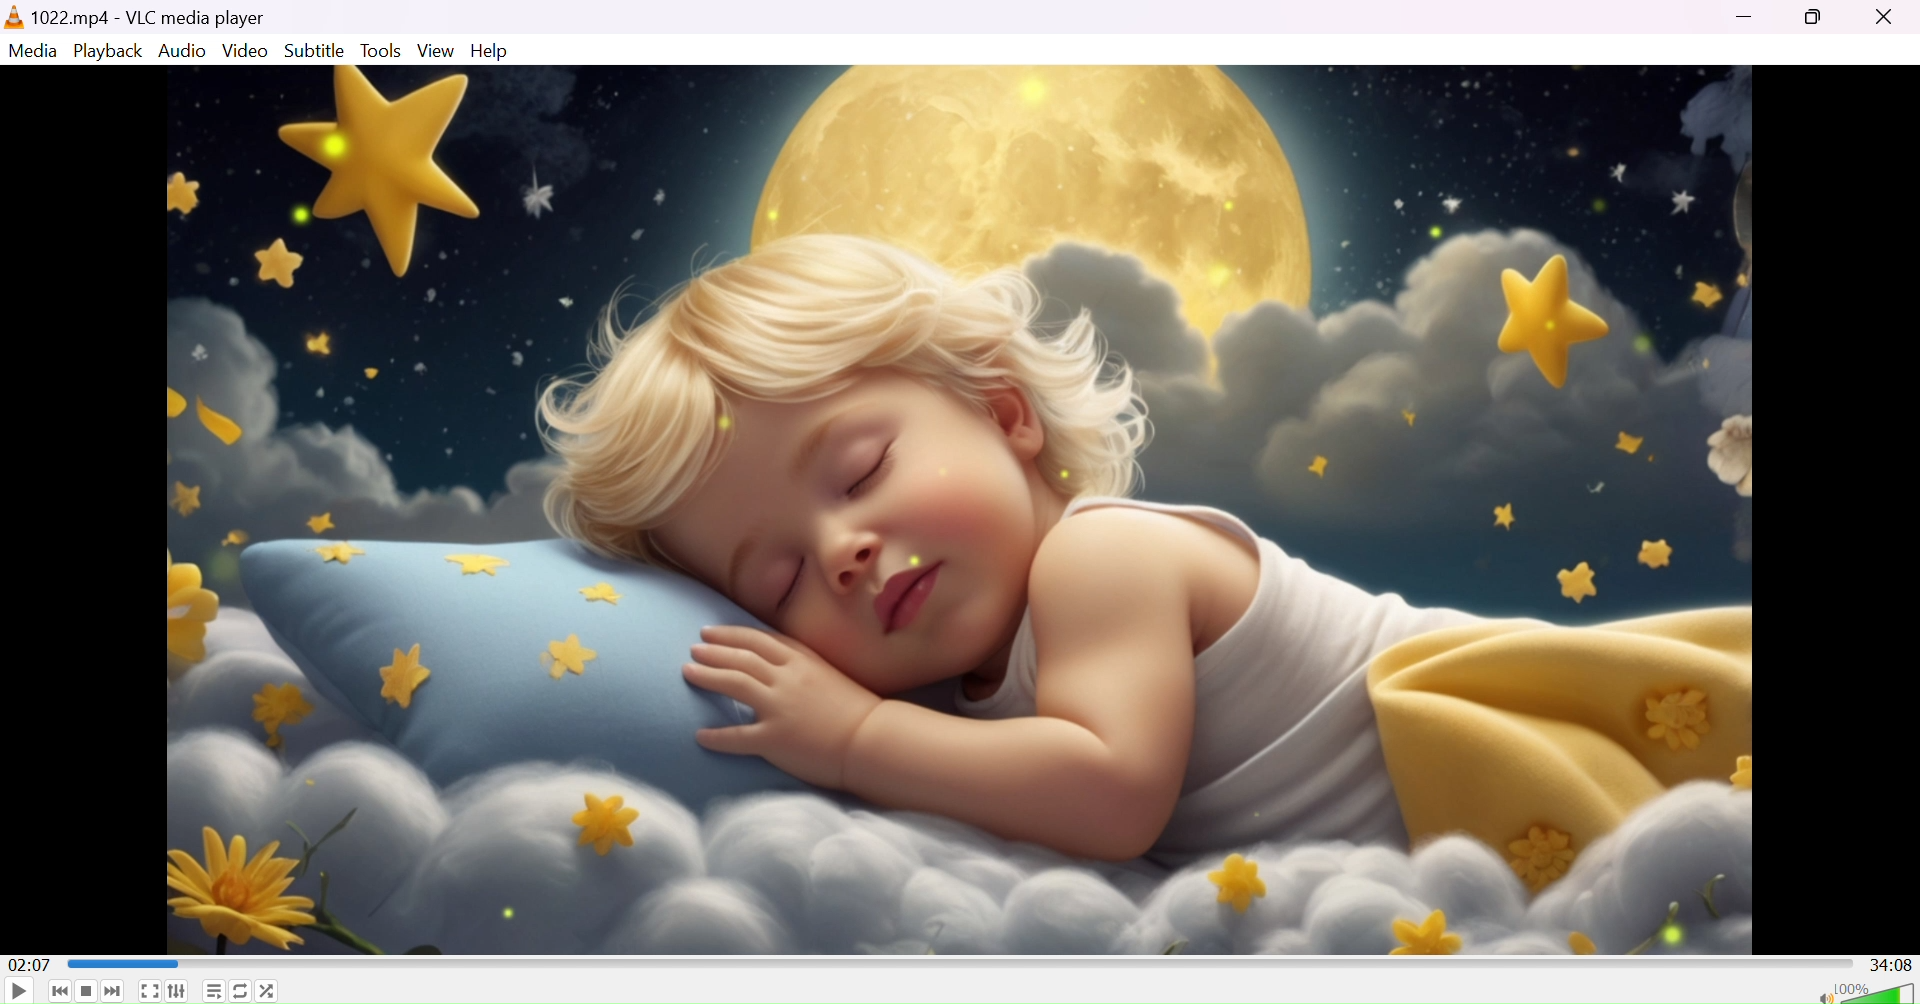 This screenshot has width=1920, height=1004. What do you see at coordinates (112, 992) in the screenshot?
I see `Next media in the playlist, skip forward when held` at bounding box center [112, 992].